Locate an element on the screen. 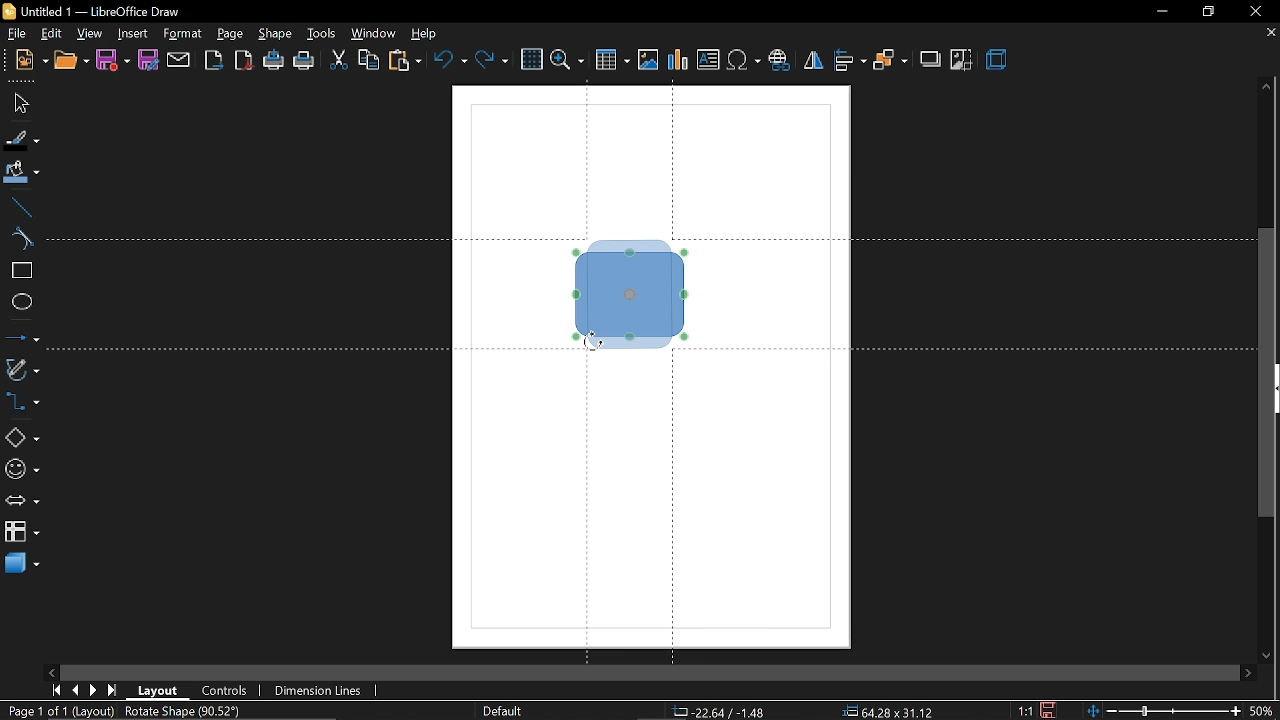 The height and width of the screenshot is (720, 1280). basic shapes is located at coordinates (21, 435).